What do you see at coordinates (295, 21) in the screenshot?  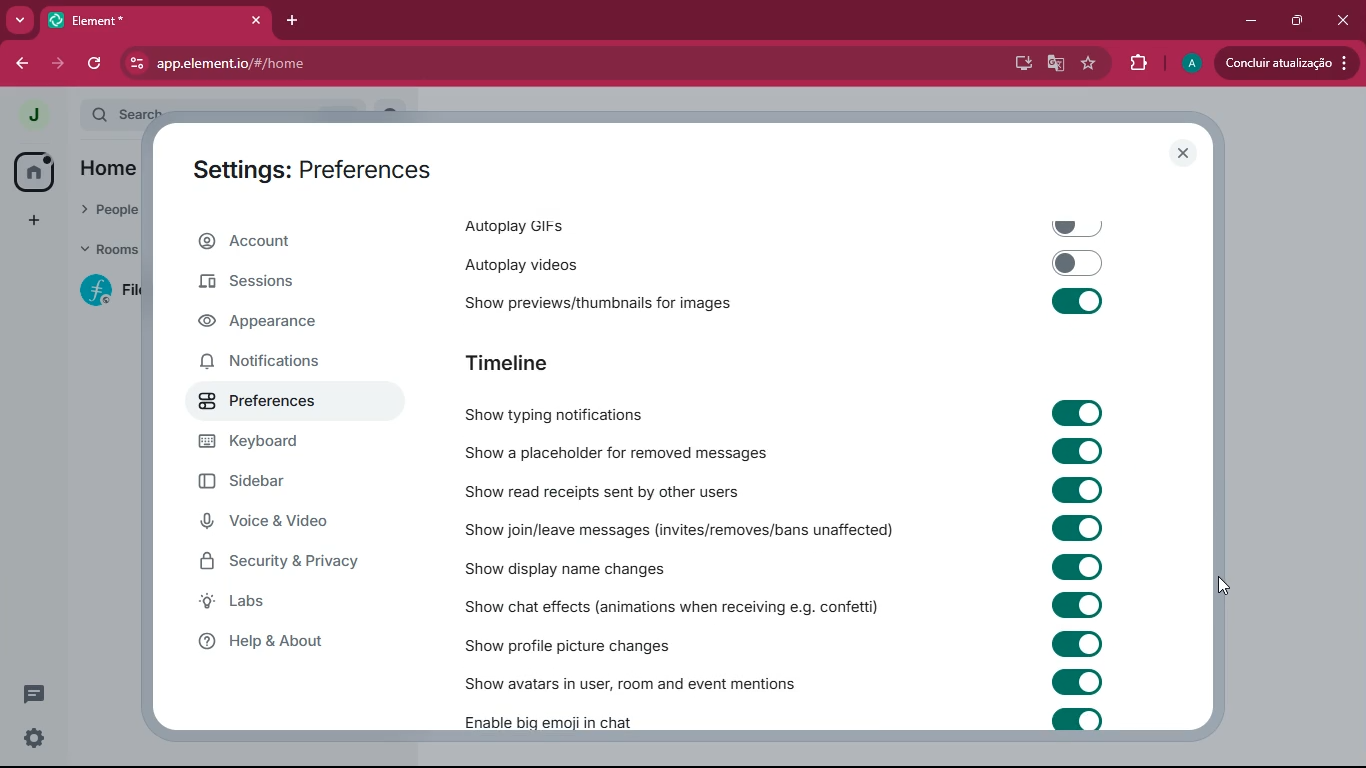 I see `add tab` at bounding box center [295, 21].